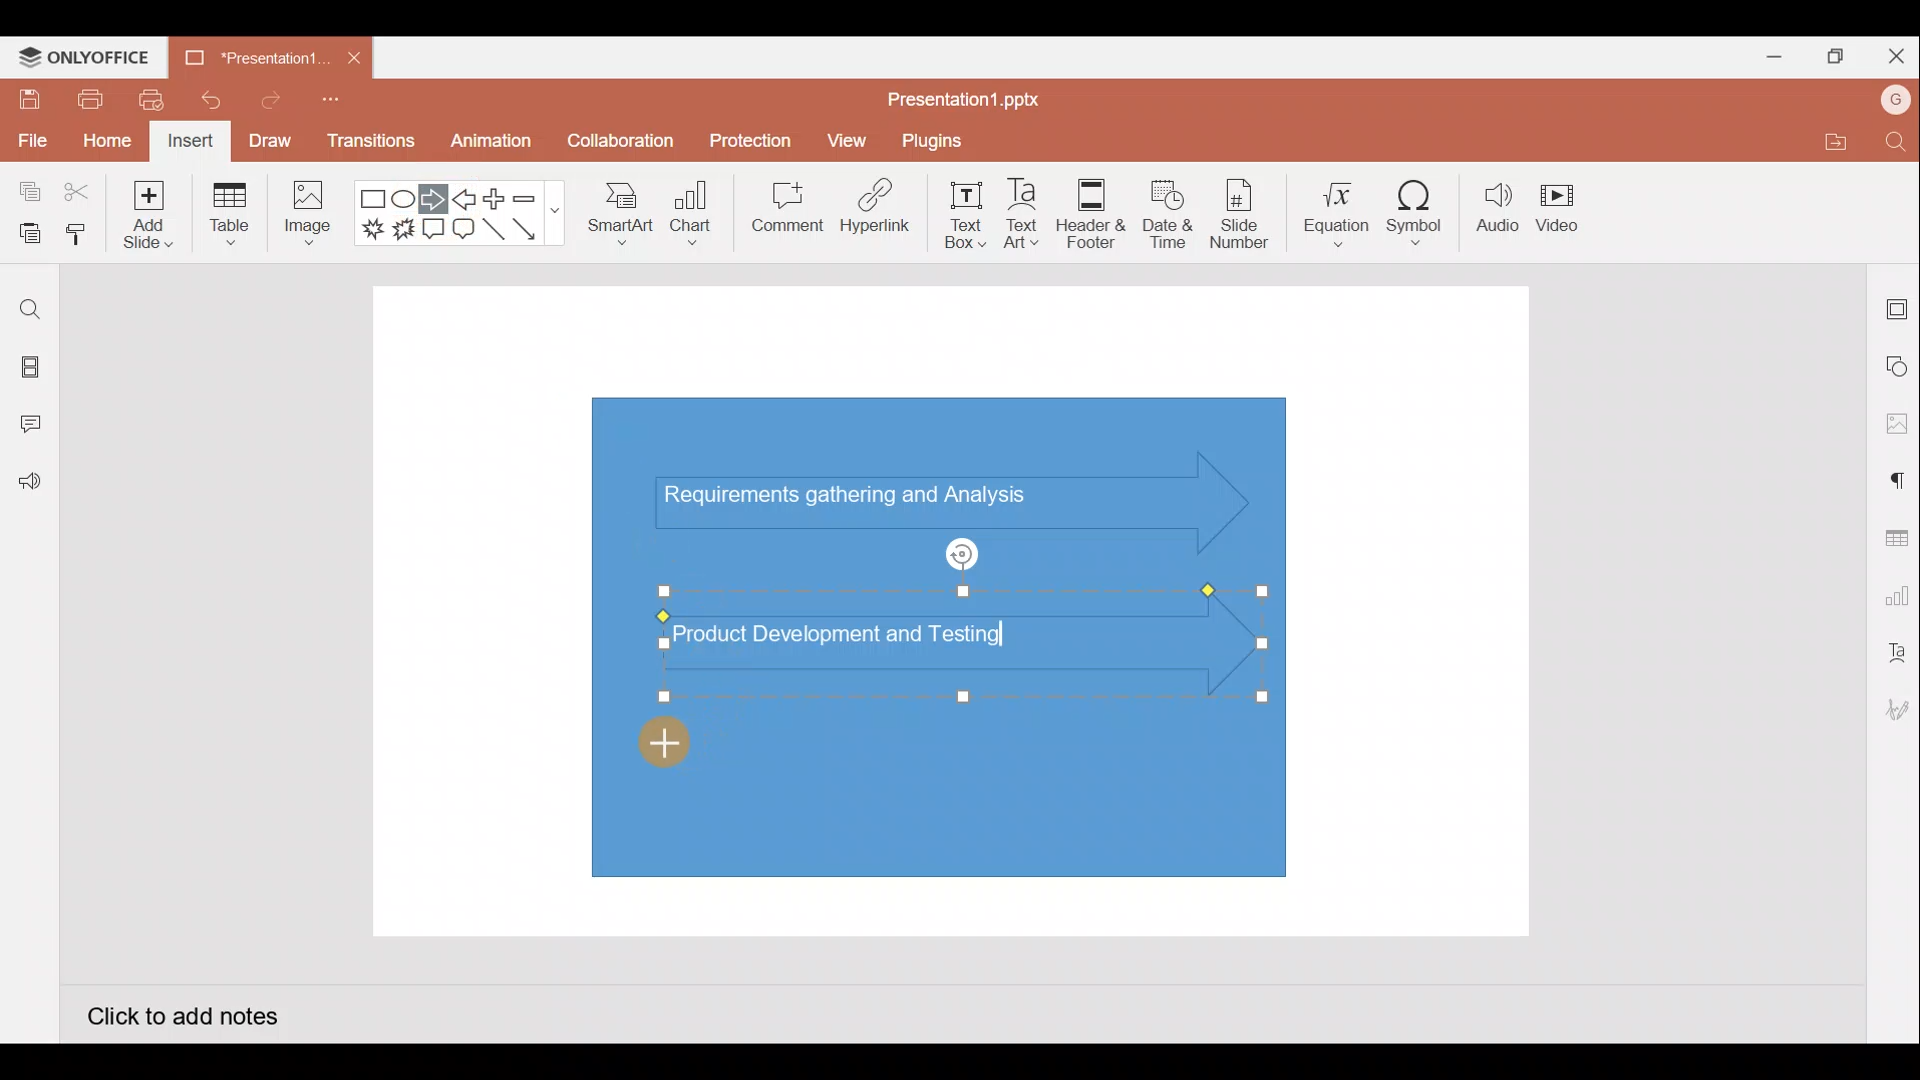 The image size is (1920, 1080). I want to click on Image settings, so click(1897, 424).